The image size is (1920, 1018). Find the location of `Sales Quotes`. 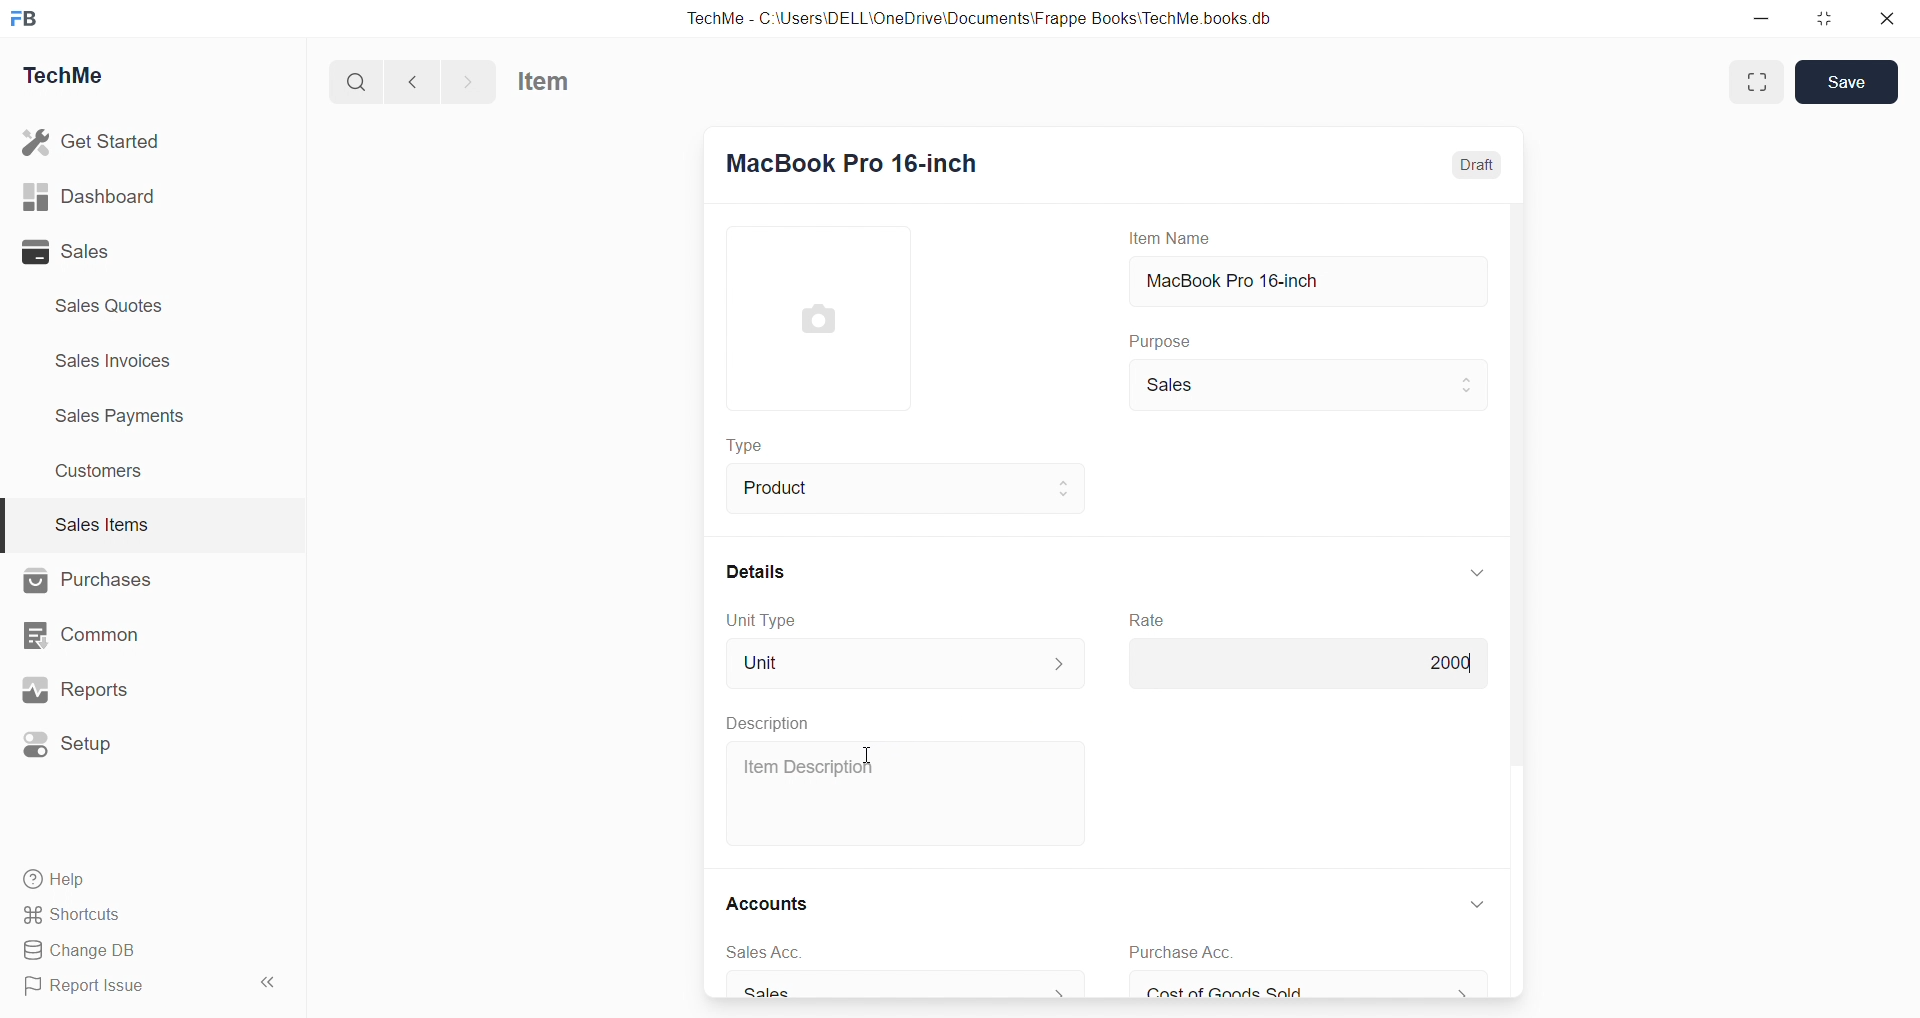

Sales Quotes is located at coordinates (111, 305).